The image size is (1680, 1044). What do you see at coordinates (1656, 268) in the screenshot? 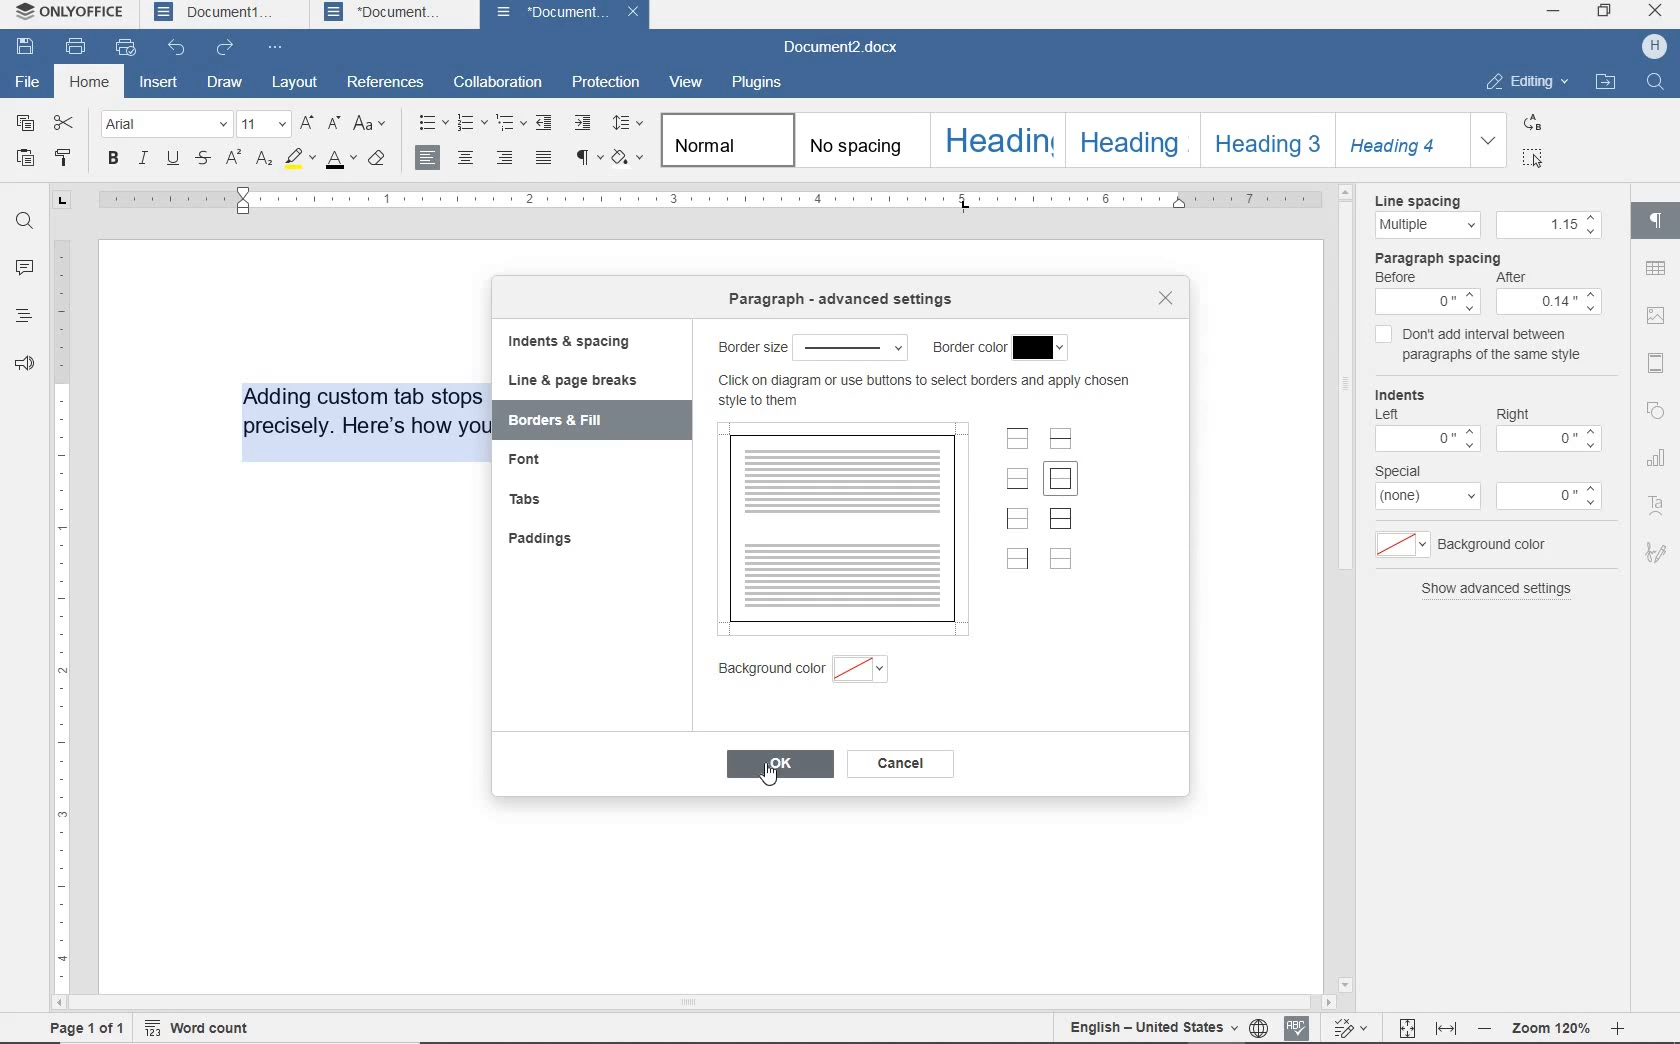
I see `table` at bounding box center [1656, 268].